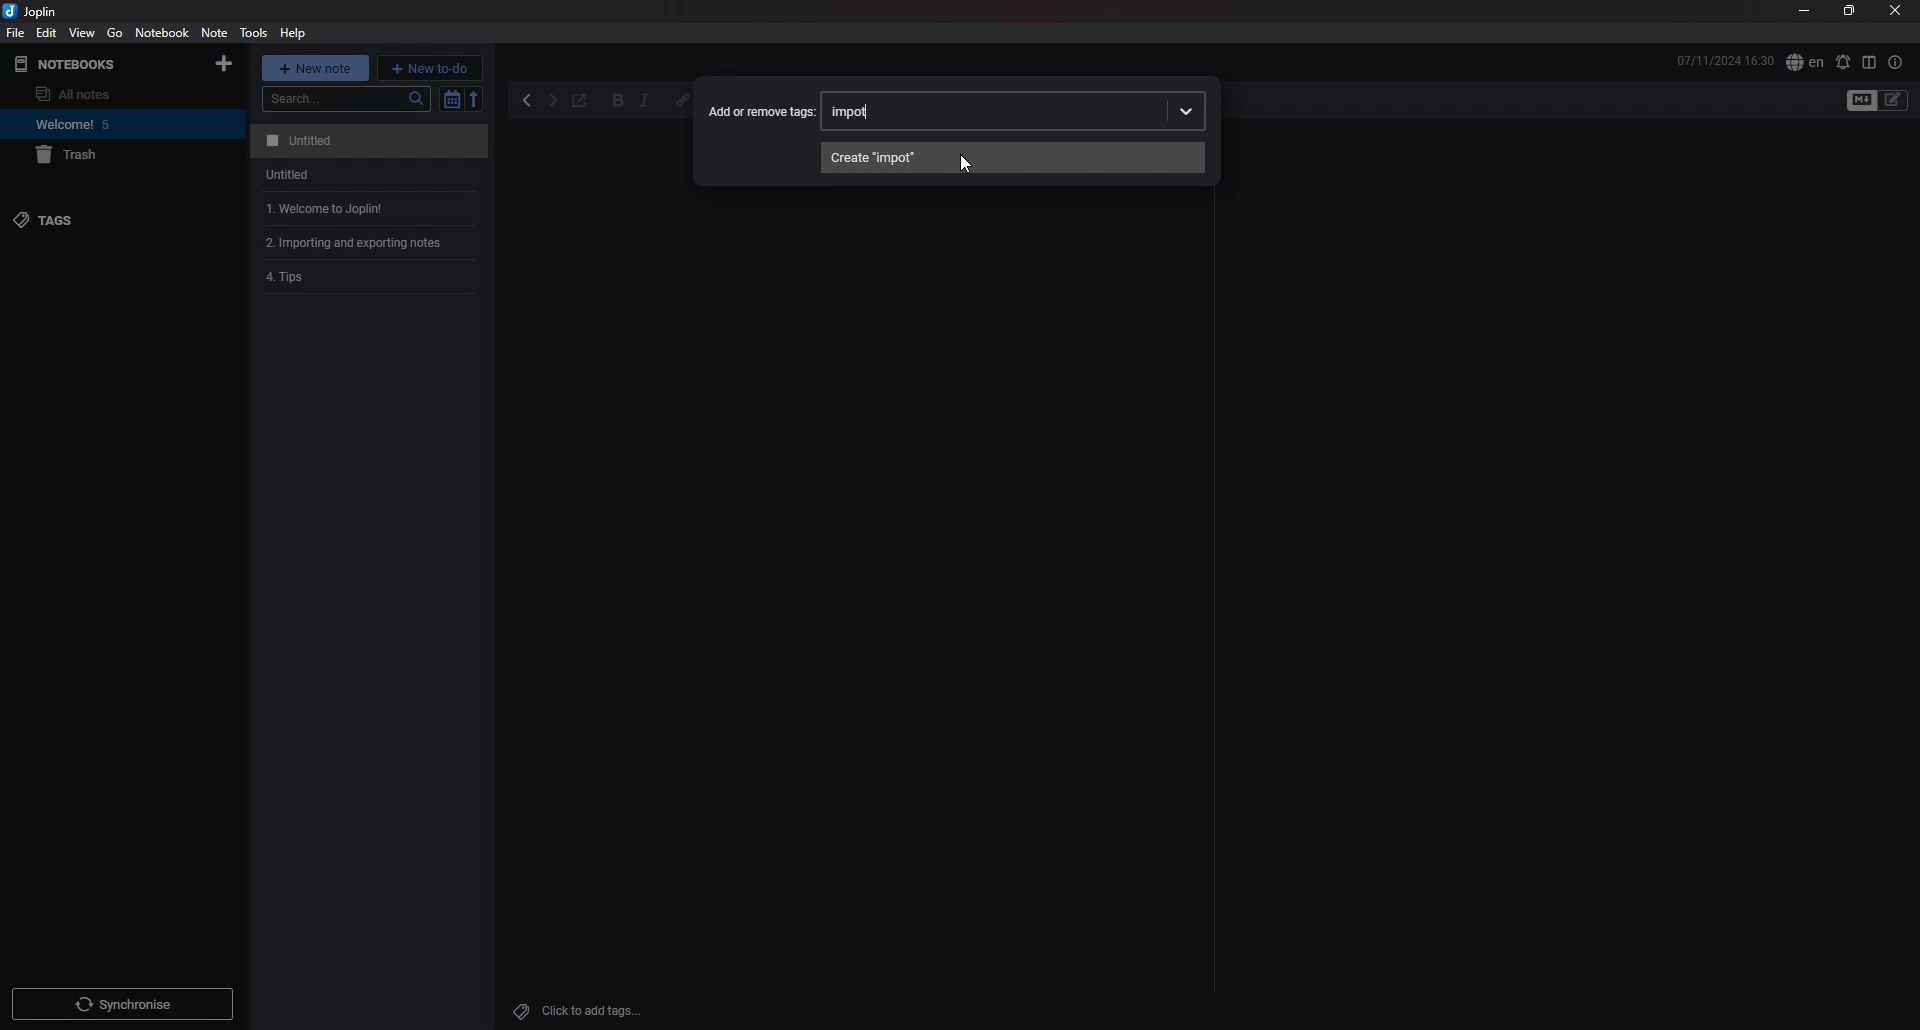  What do you see at coordinates (214, 32) in the screenshot?
I see `note` at bounding box center [214, 32].